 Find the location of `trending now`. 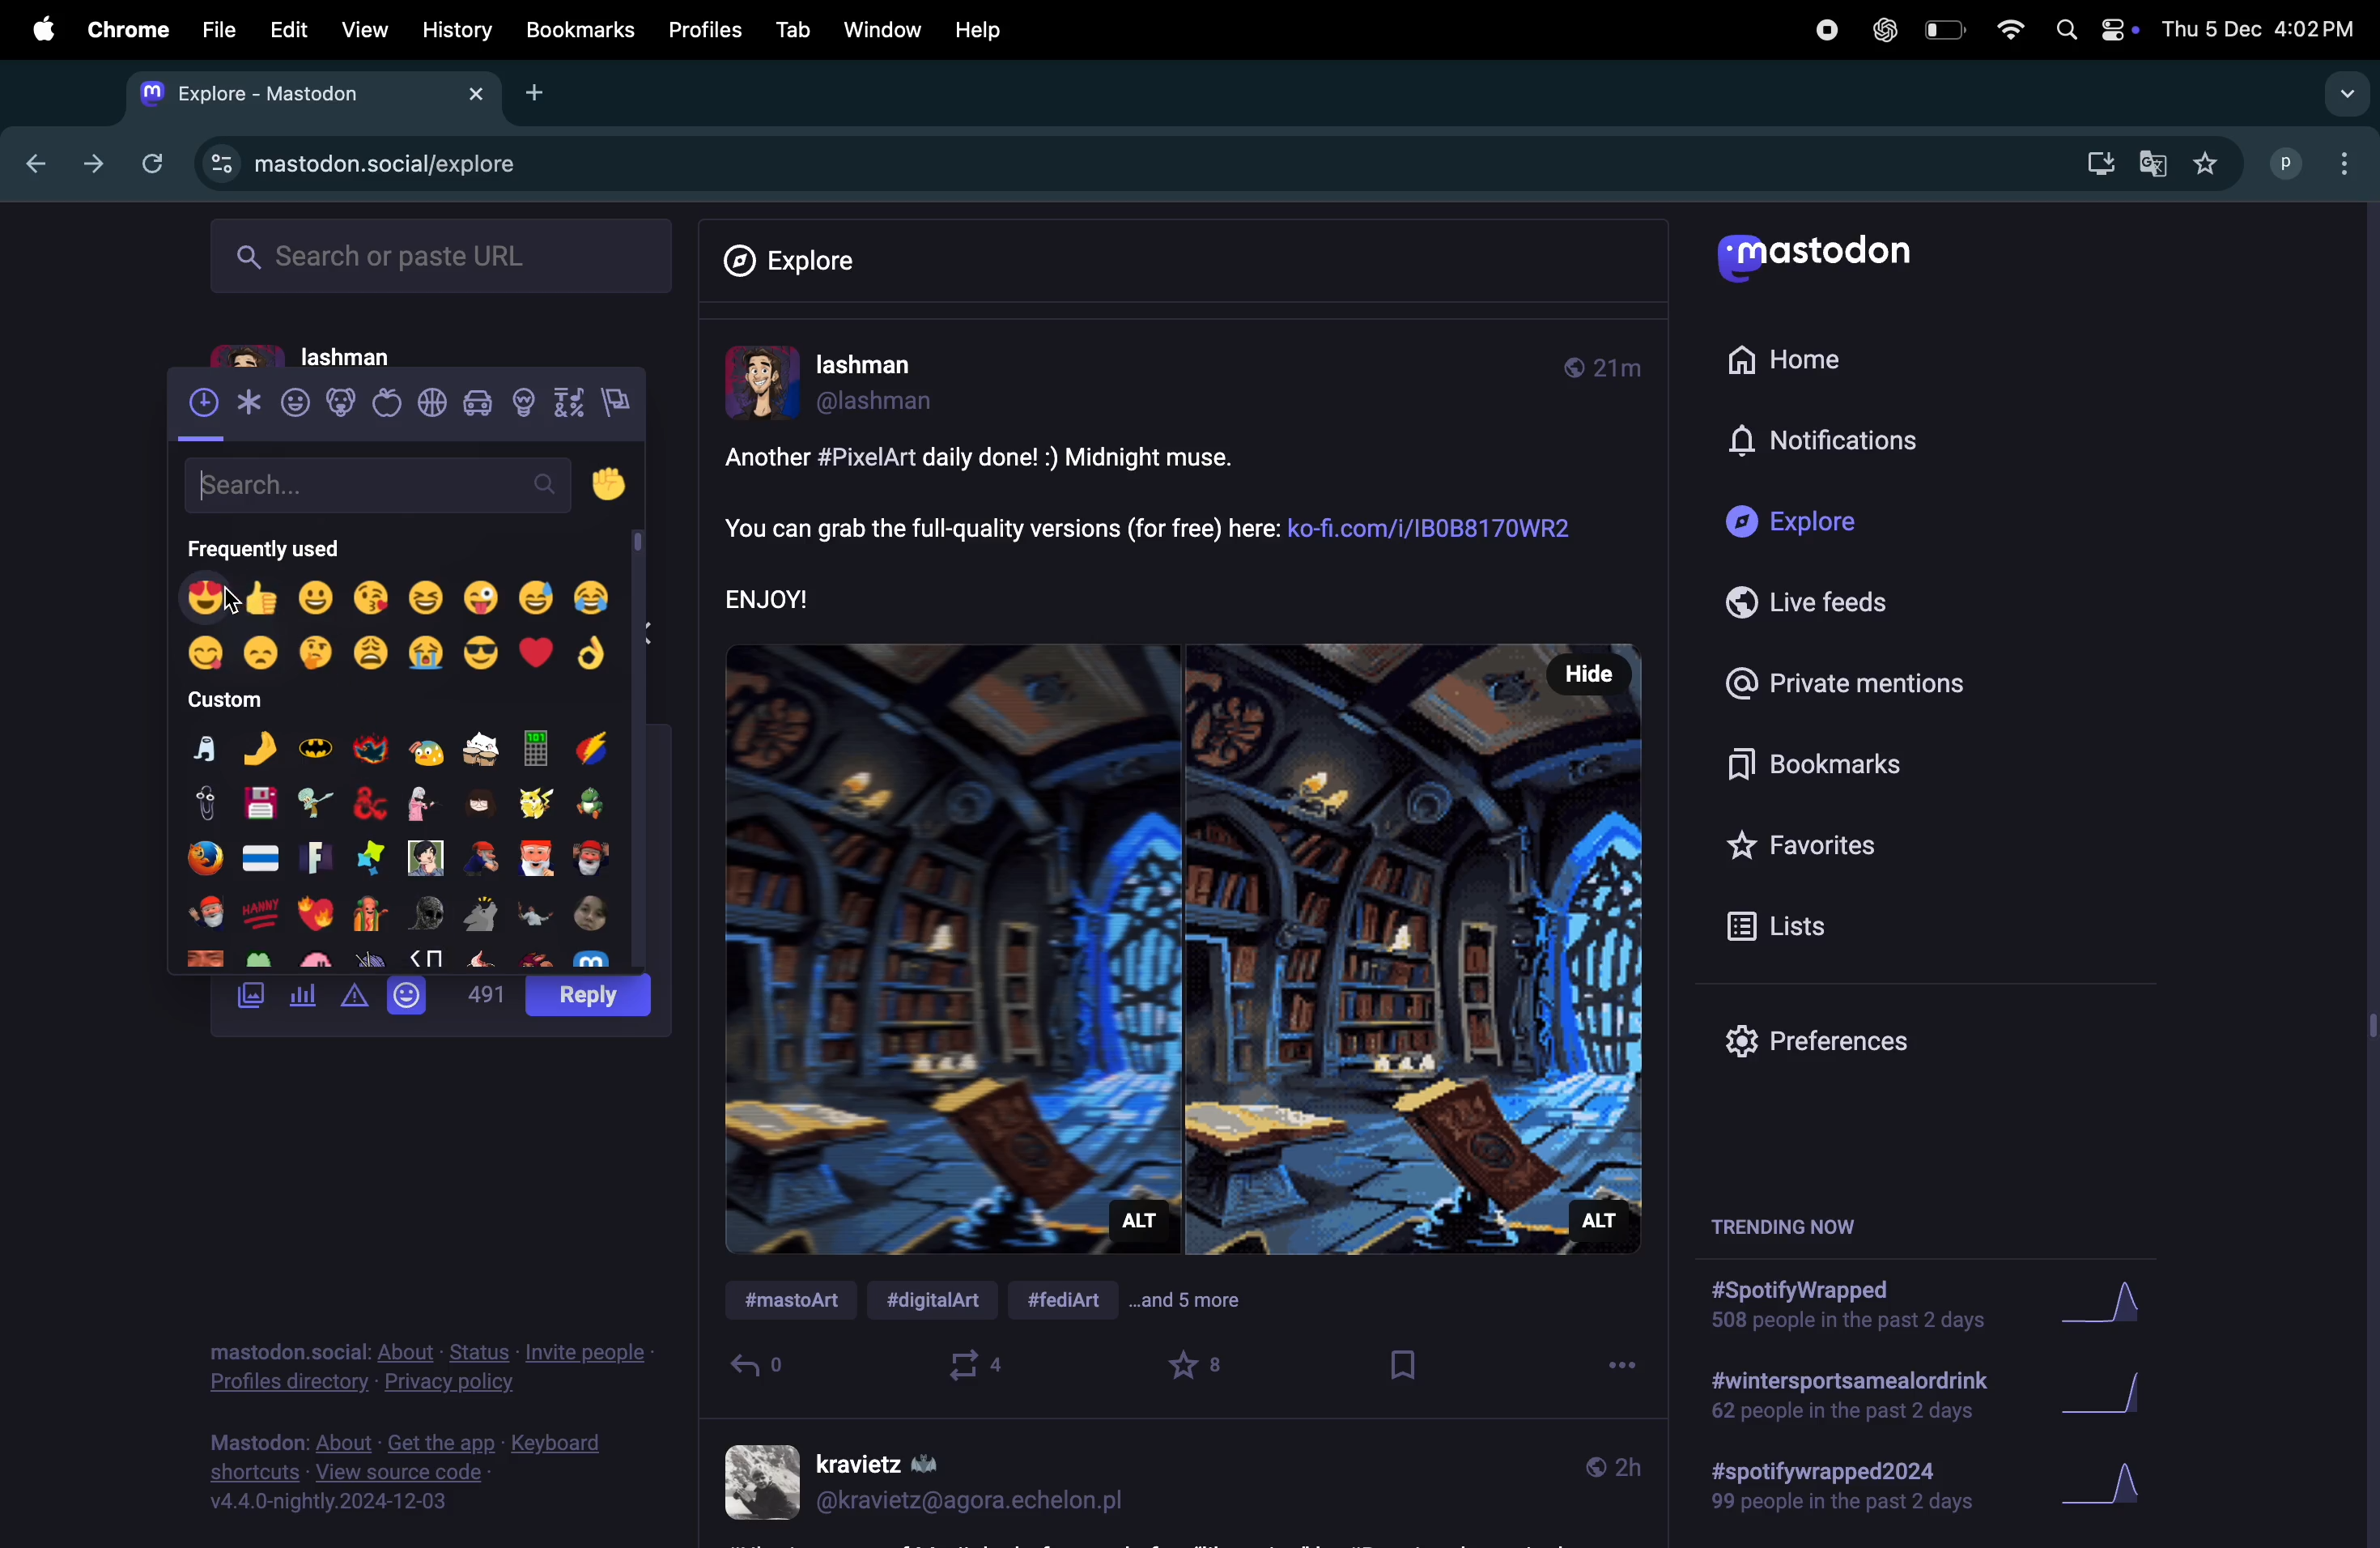

trending now is located at coordinates (1780, 1231).